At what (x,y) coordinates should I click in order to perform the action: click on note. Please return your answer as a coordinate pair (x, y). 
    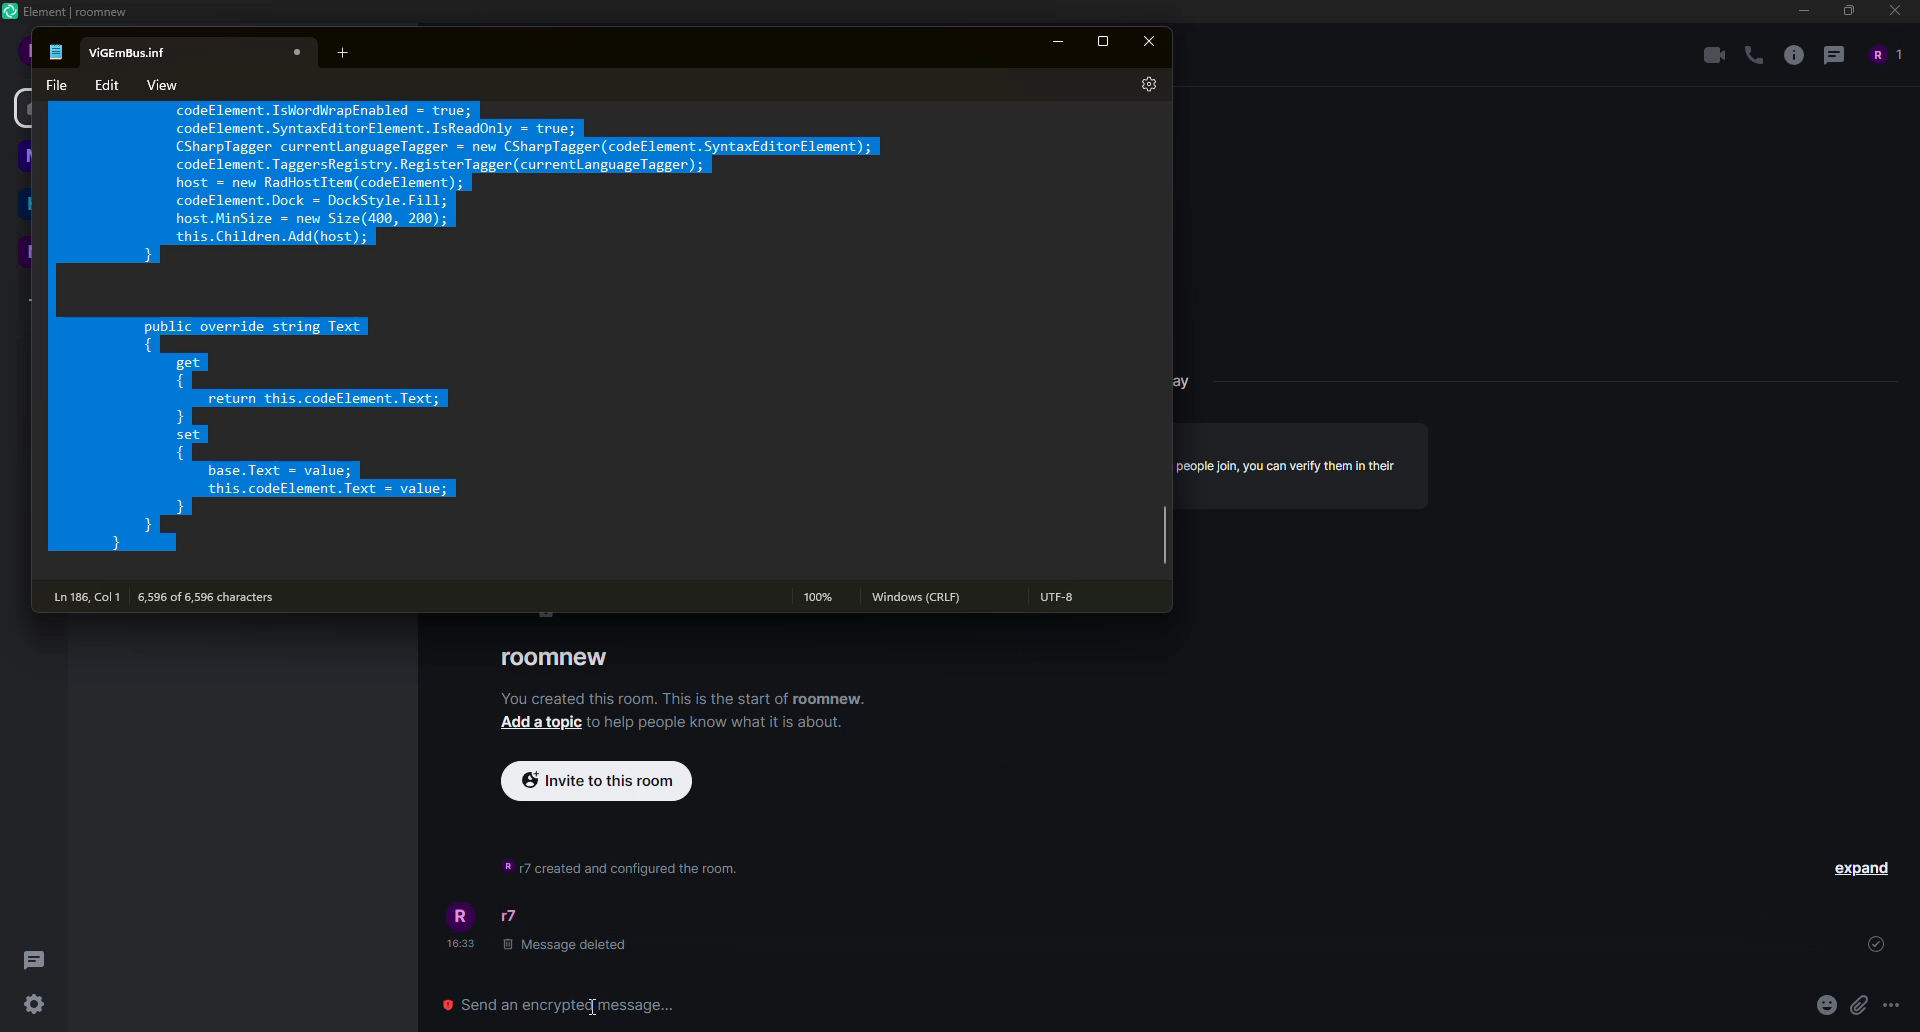
    Looking at the image, I should click on (133, 50).